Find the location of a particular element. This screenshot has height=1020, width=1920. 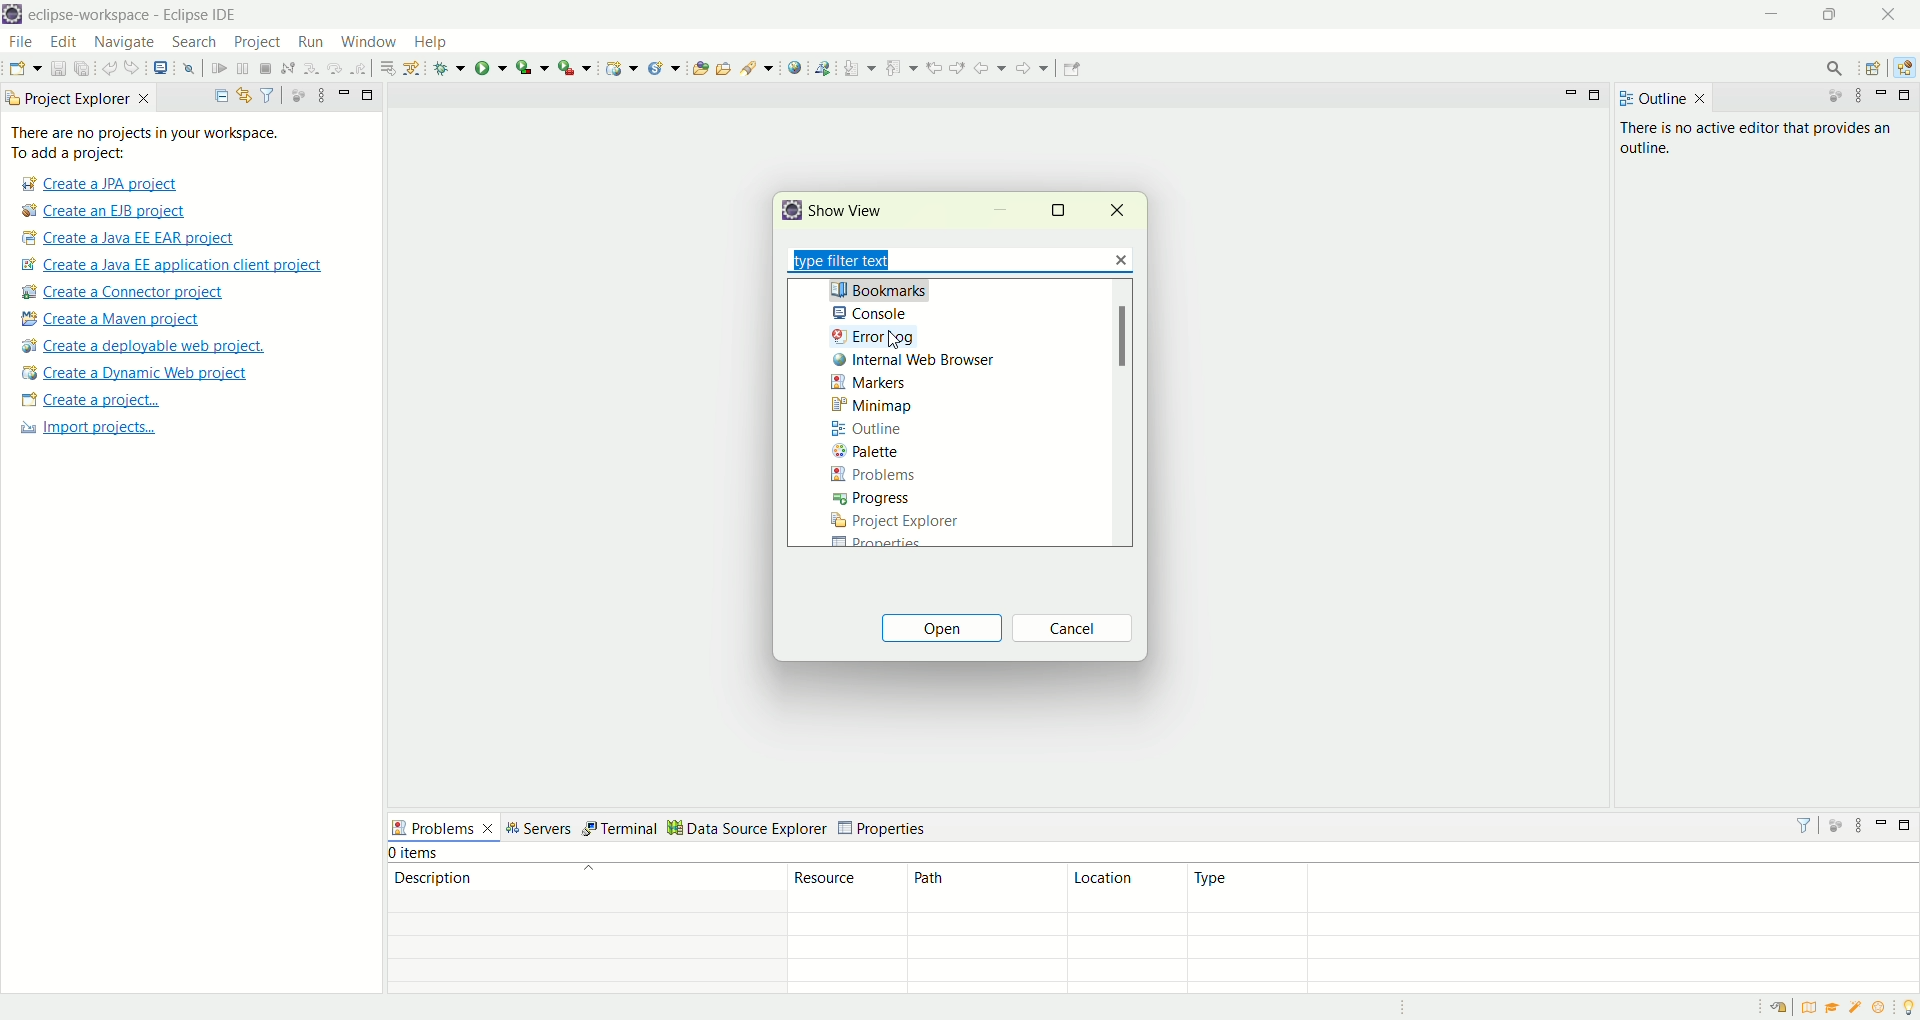

errror log is located at coordinates (875, 338).